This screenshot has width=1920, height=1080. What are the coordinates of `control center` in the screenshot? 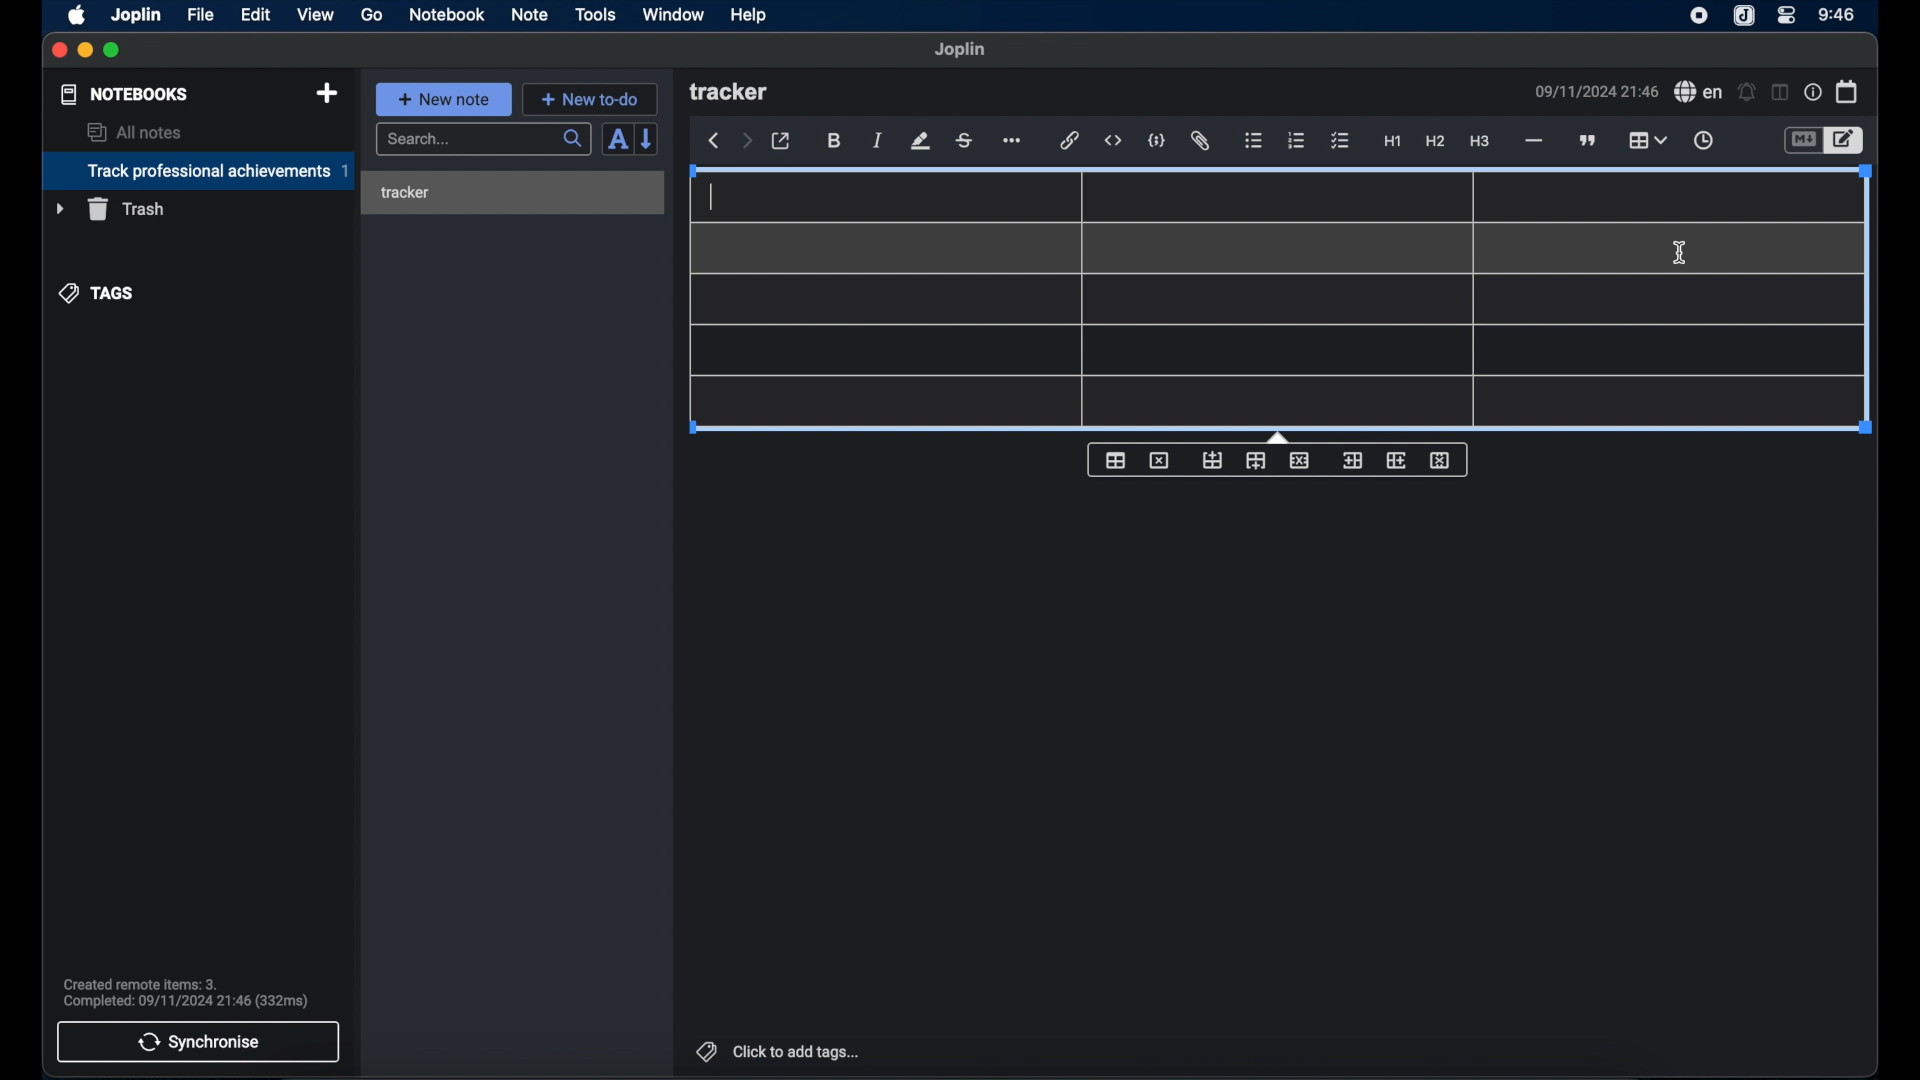 It's located at (1787, 16).